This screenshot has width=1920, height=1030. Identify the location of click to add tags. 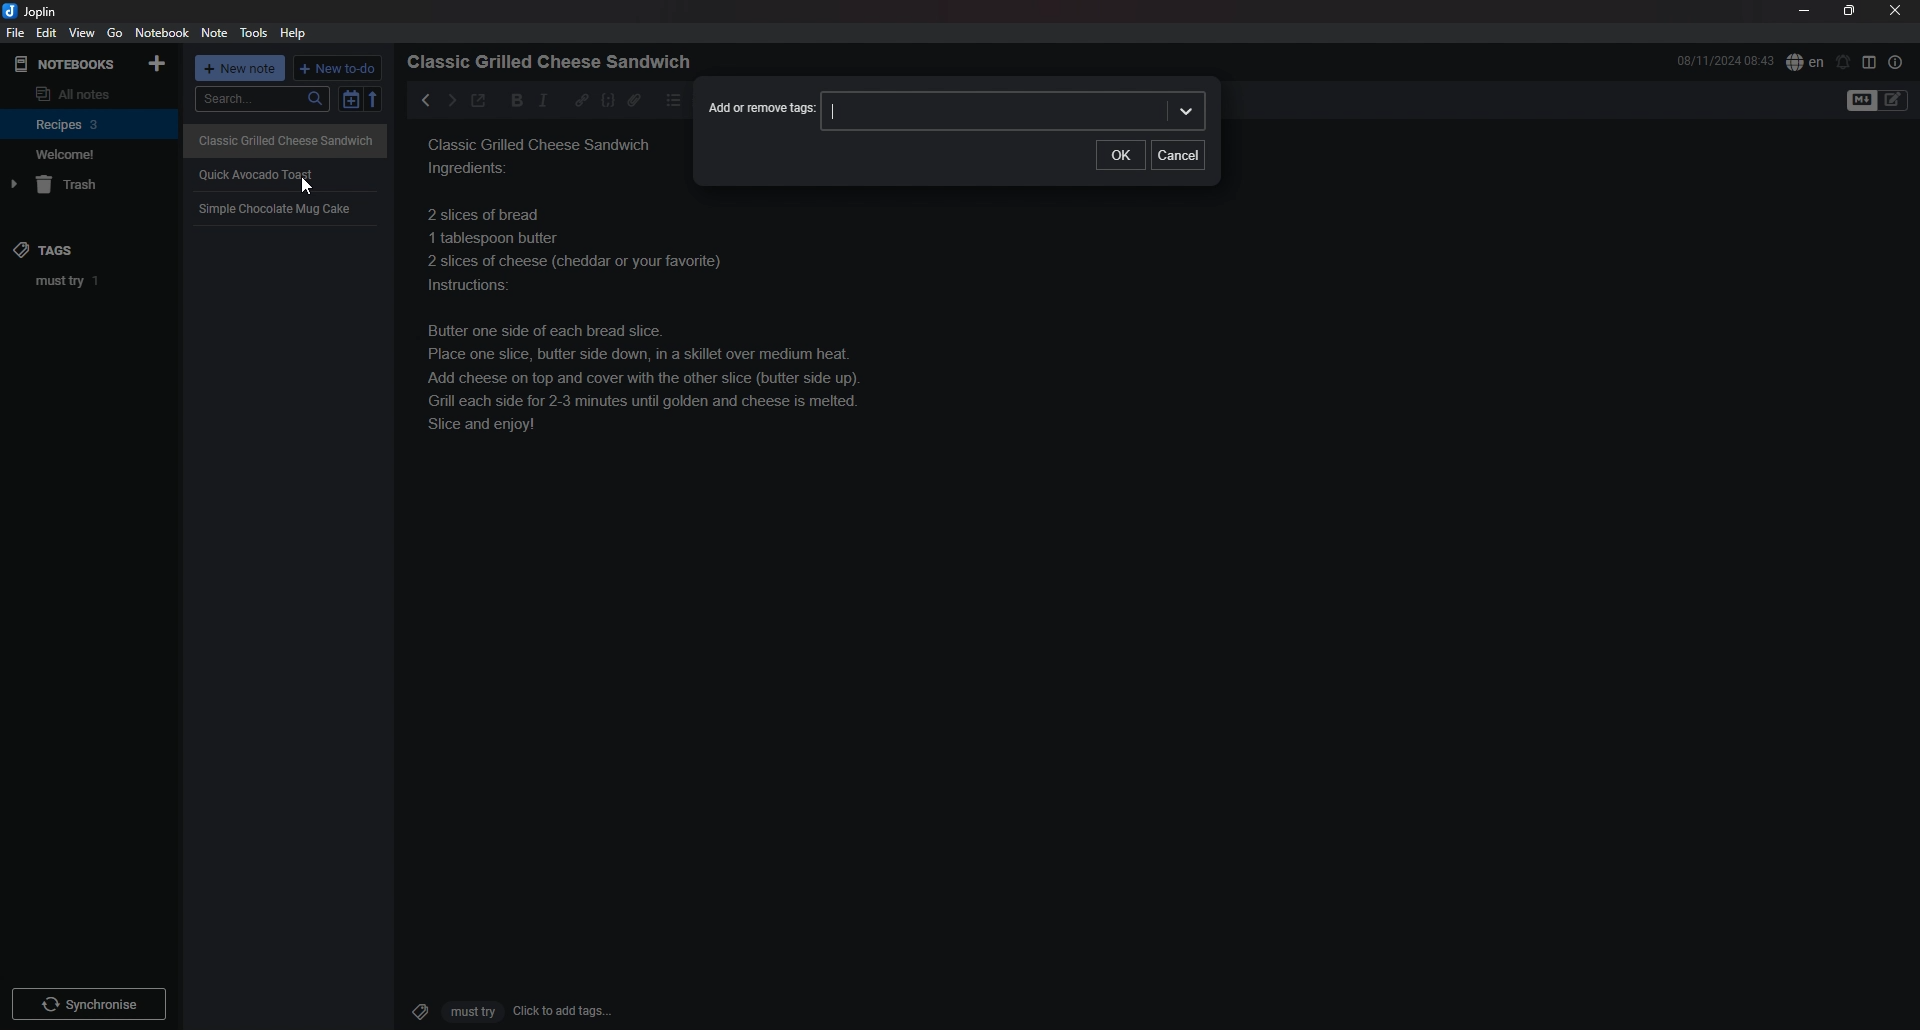
(503, 1010).